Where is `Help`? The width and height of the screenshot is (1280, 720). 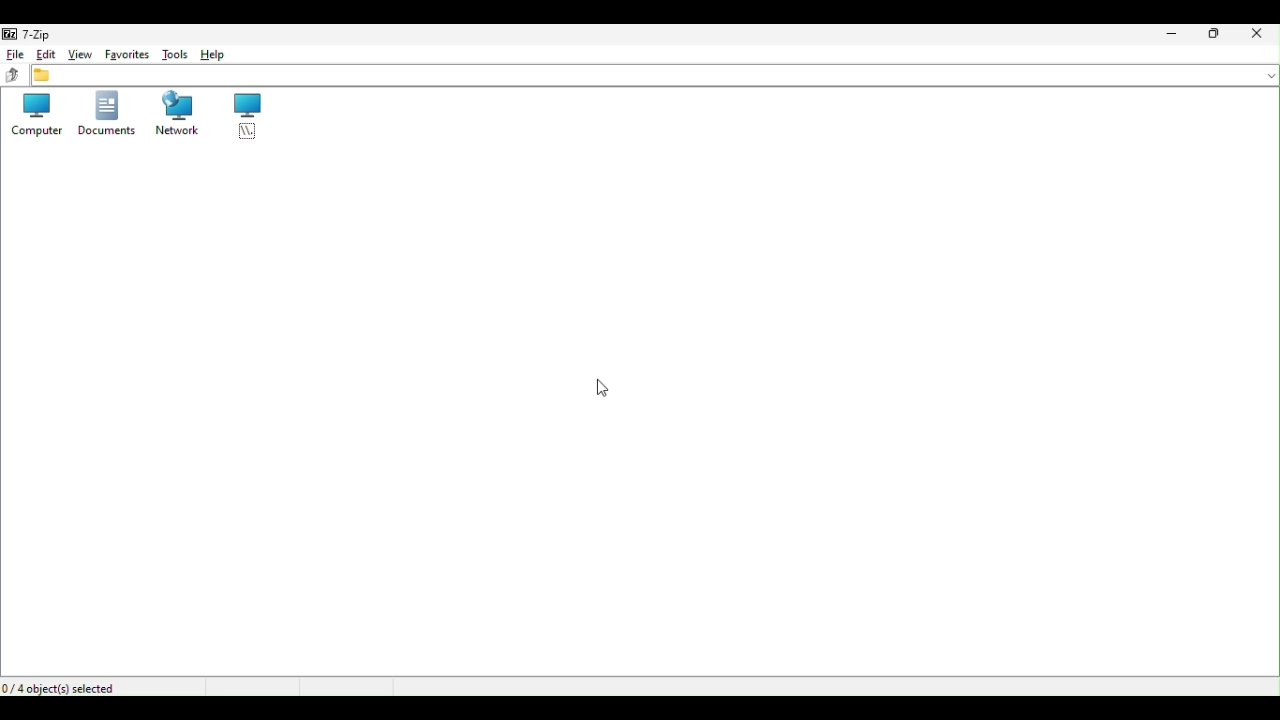
Help is located at coordinates (213, 54).